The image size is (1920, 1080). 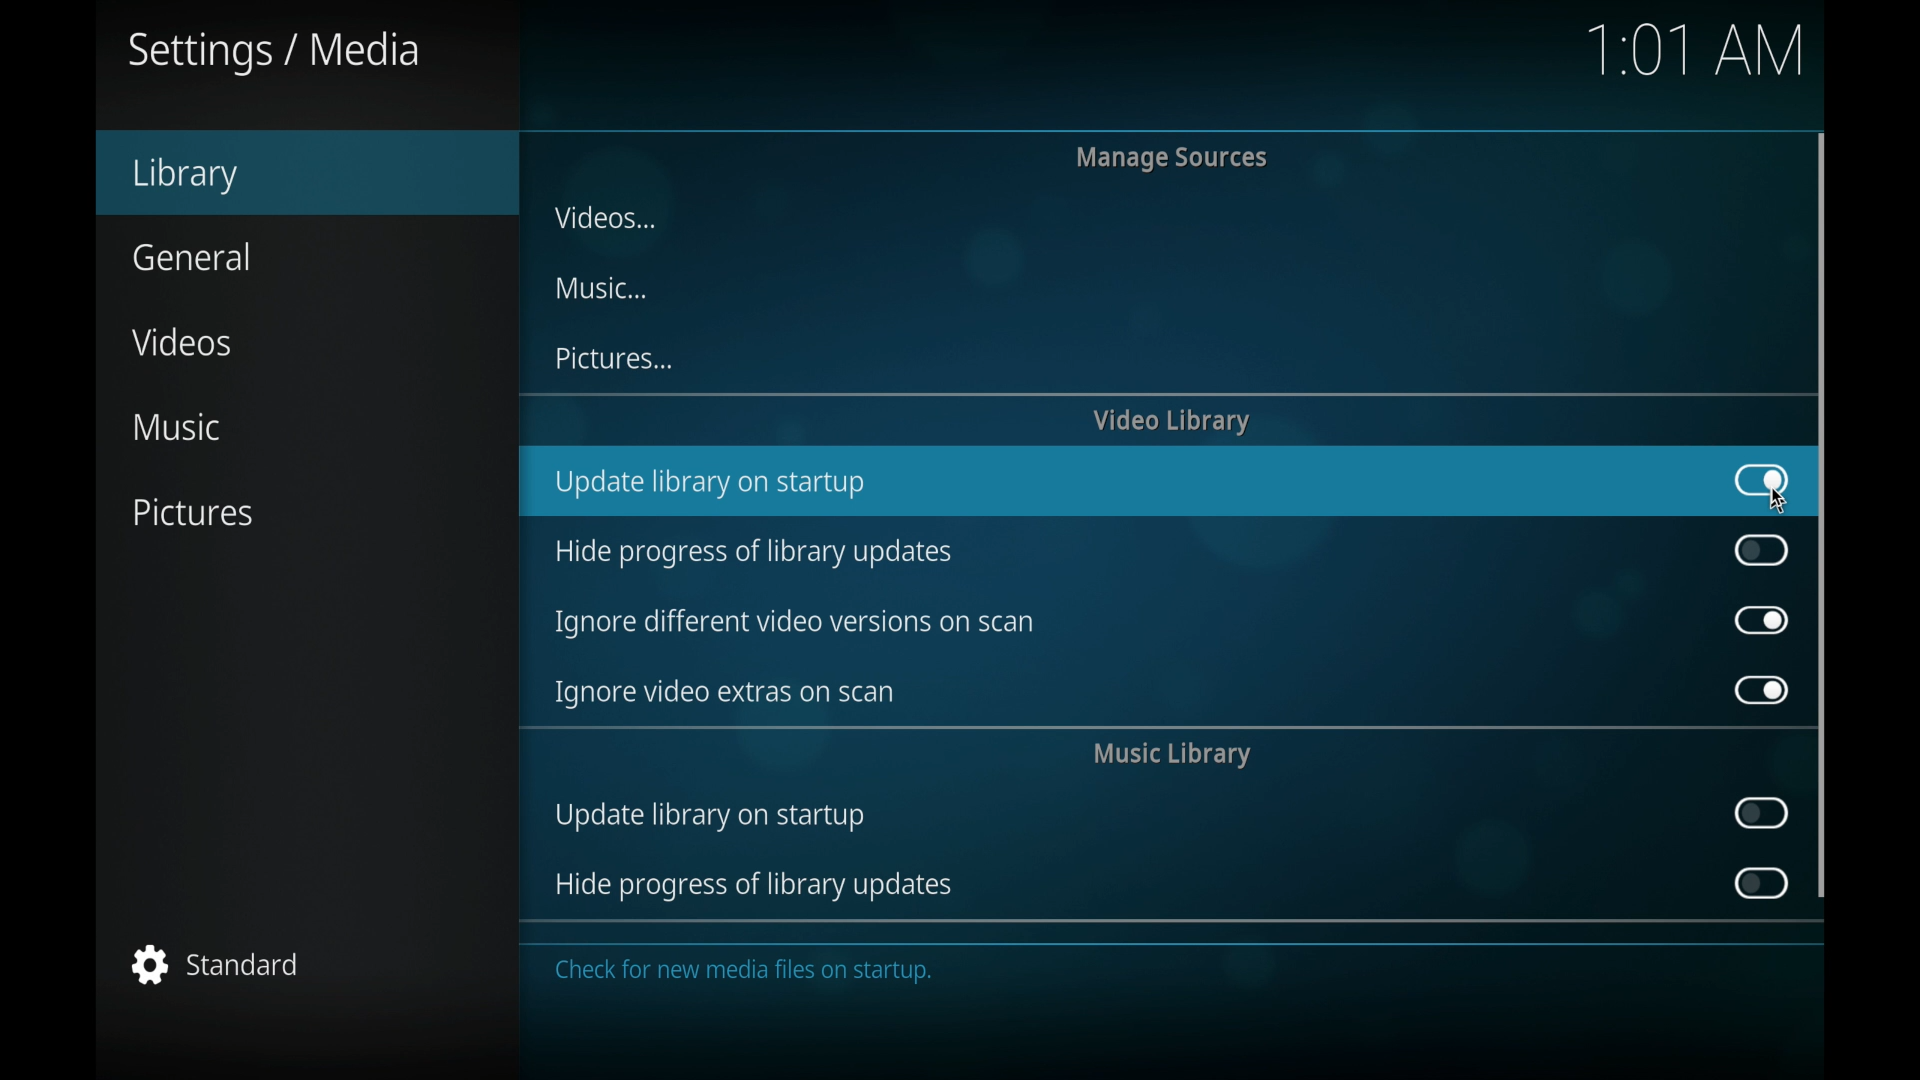 What do you see at coordinates (1759, 883) in the screenshot?
I see `toggle button` at bounding box center [1759, 883].